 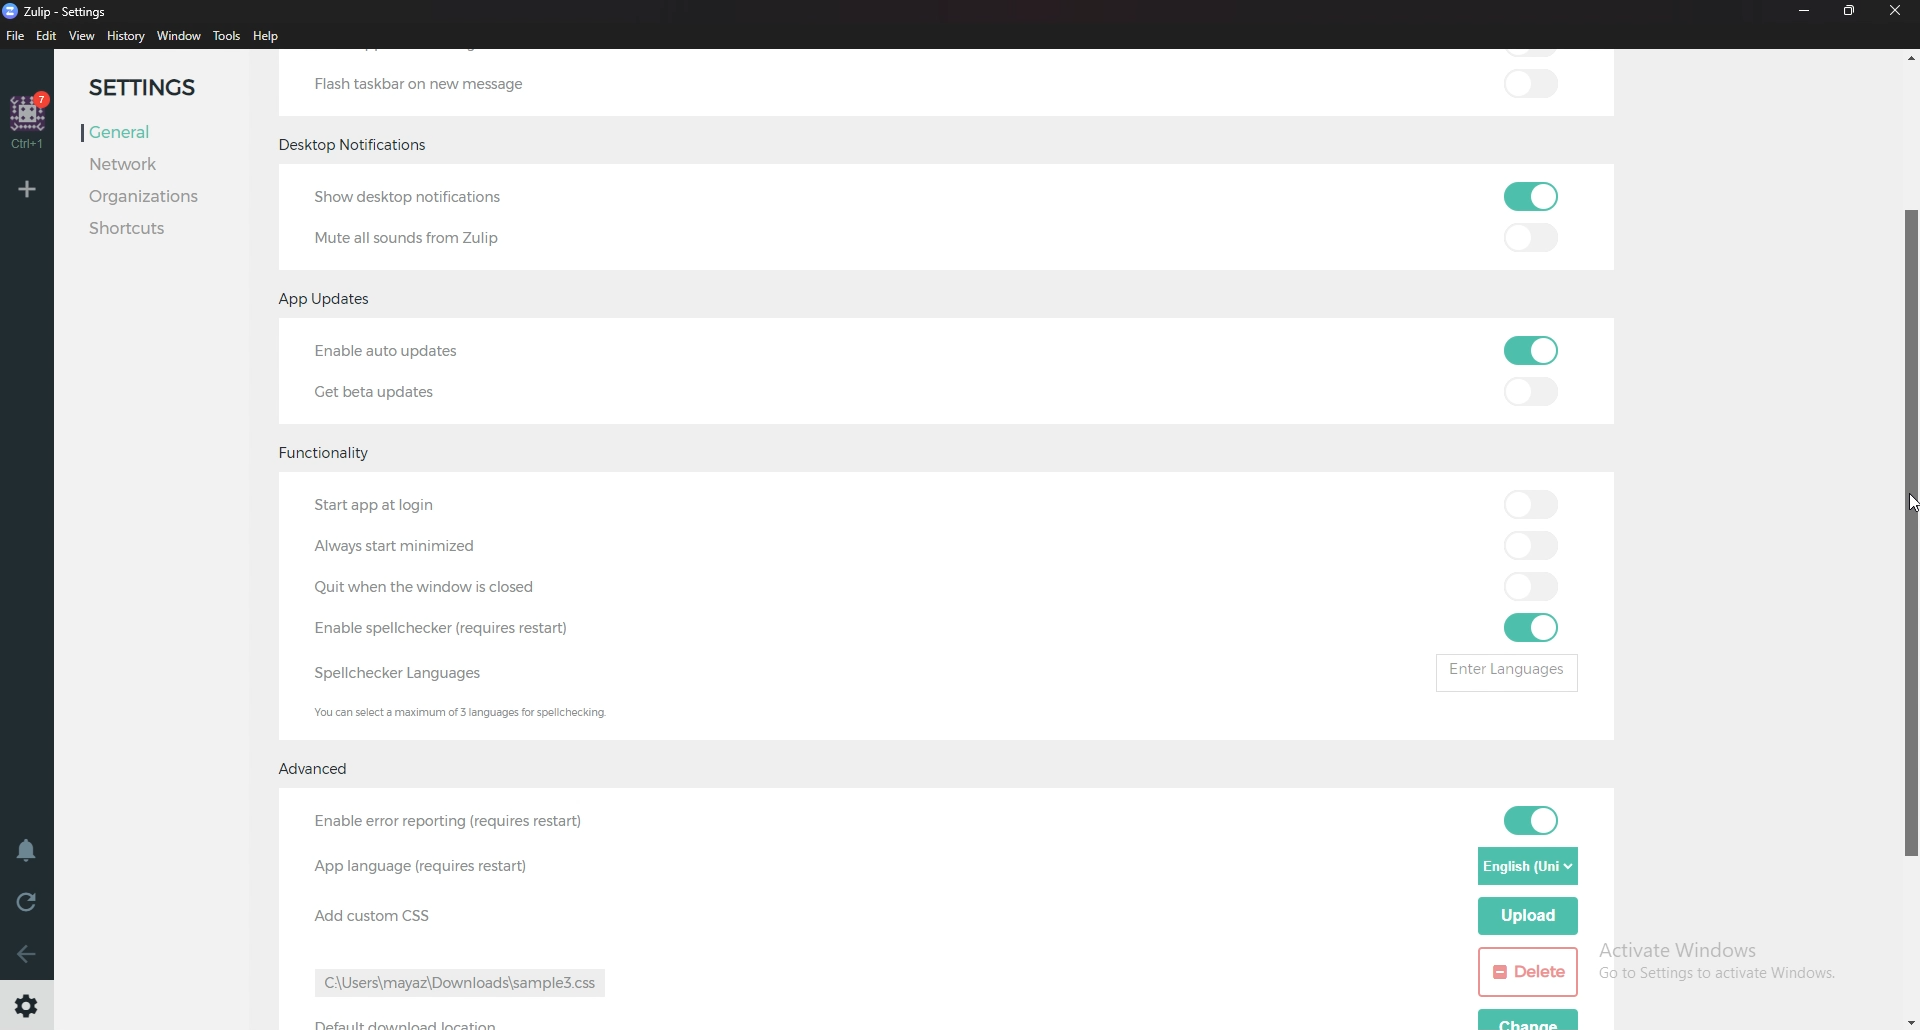 I want to click on Edit, so click(x=48, y=37).